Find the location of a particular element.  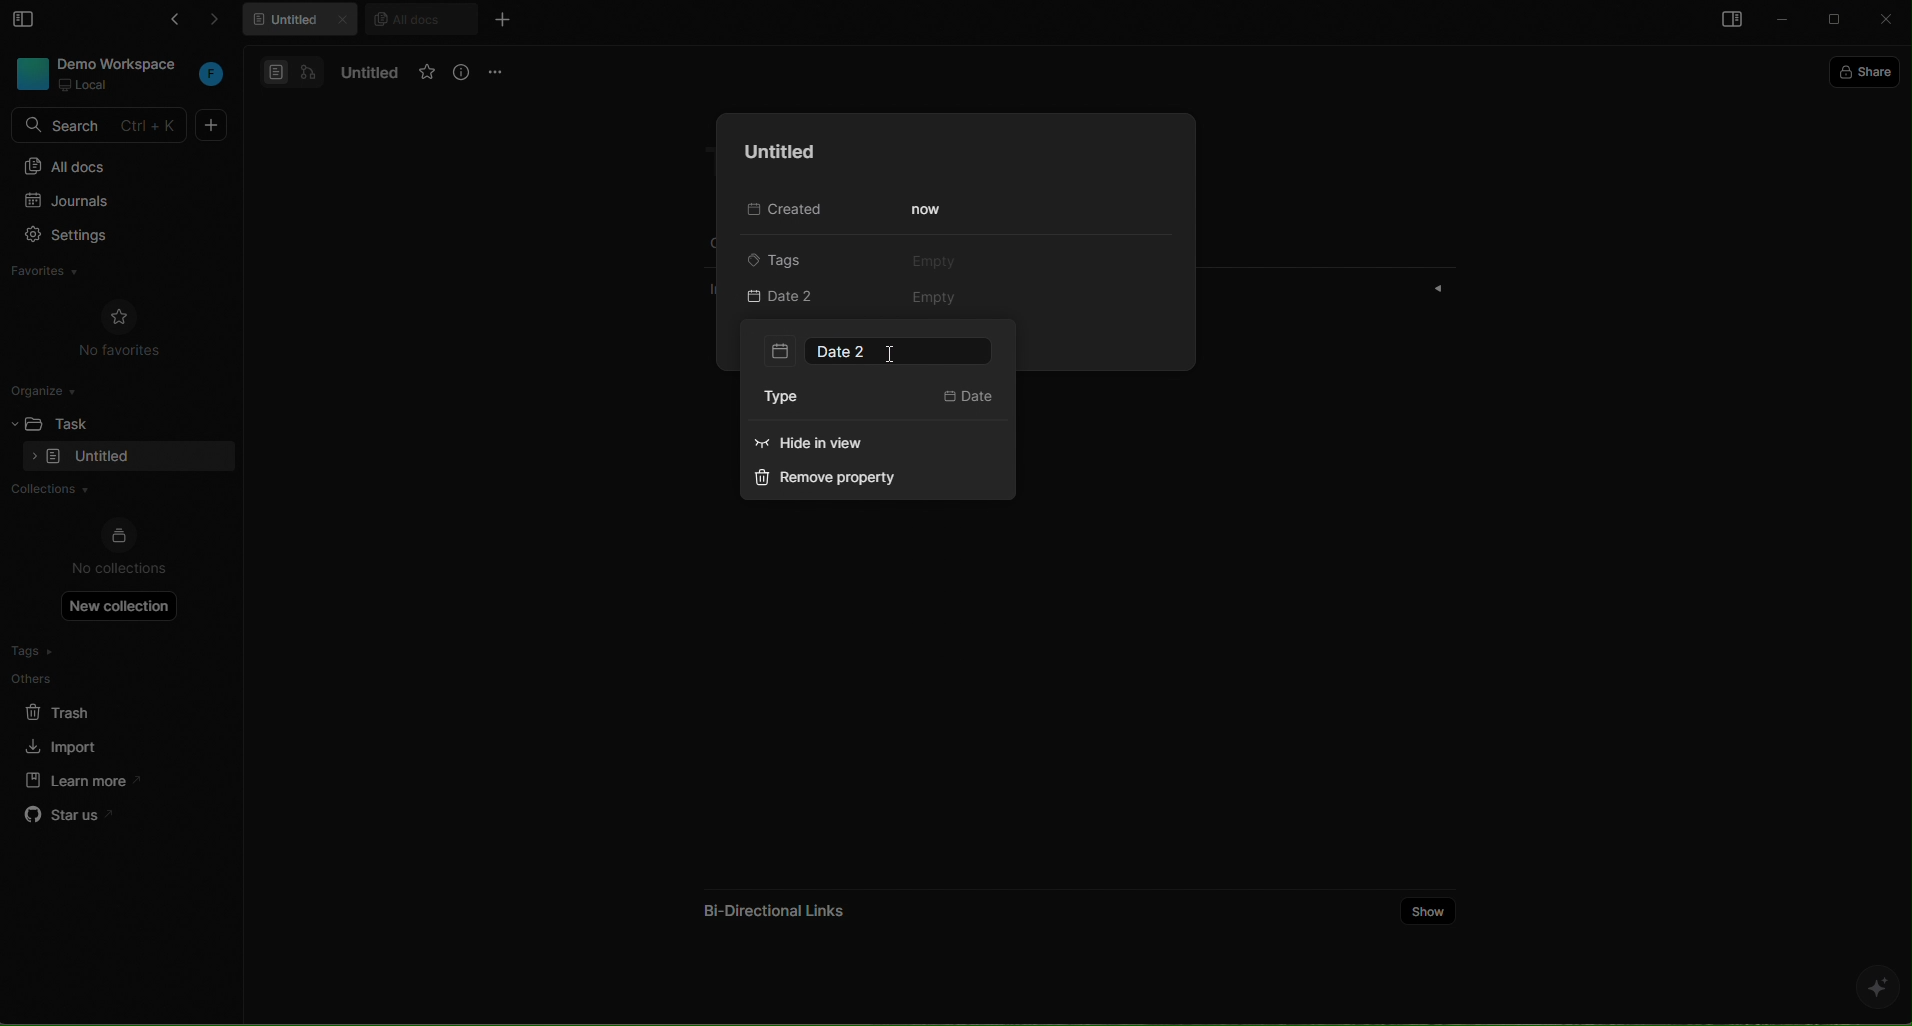

maximize is located at coordinates (1837, 21).